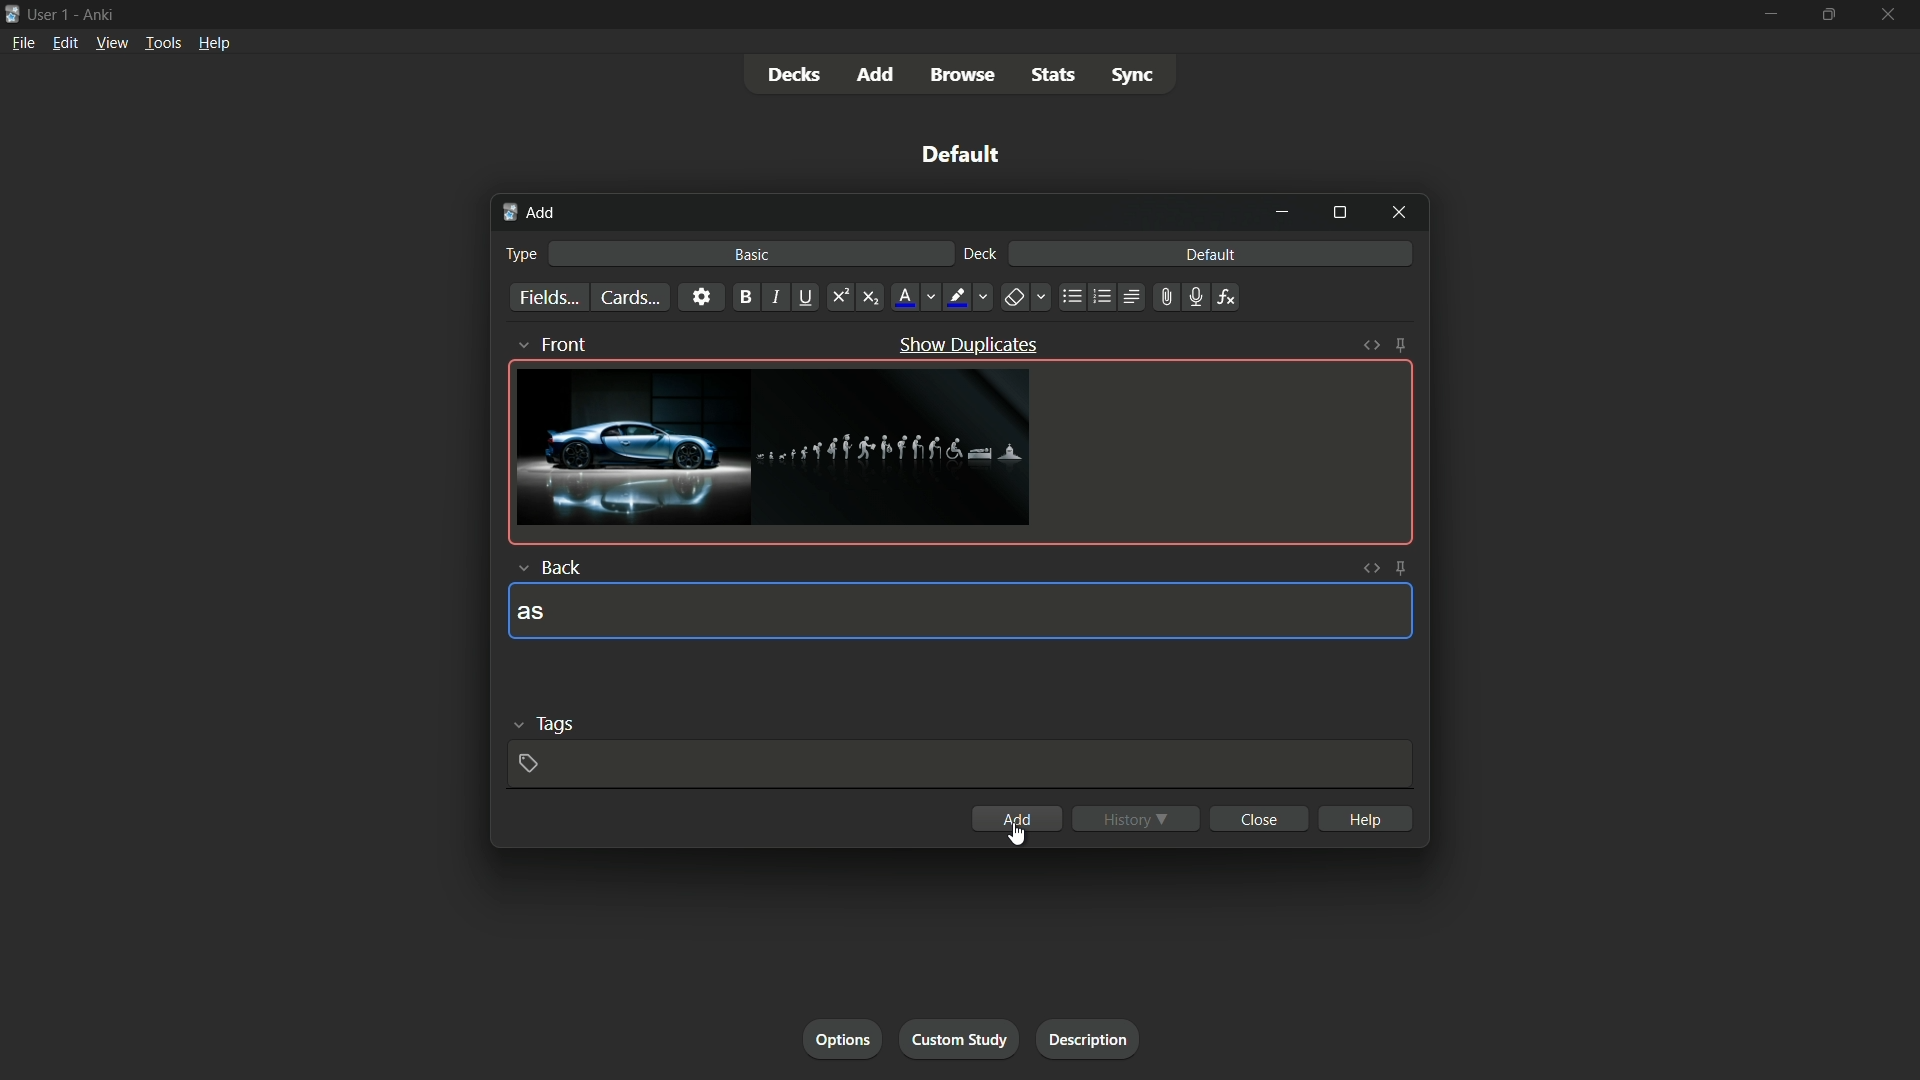 The height and width of the screenshot is (1080, 1920). What do you see at coordinates (1167, 296) in the screenshot?
I see `attachment` at bounding box center [1167, 296].